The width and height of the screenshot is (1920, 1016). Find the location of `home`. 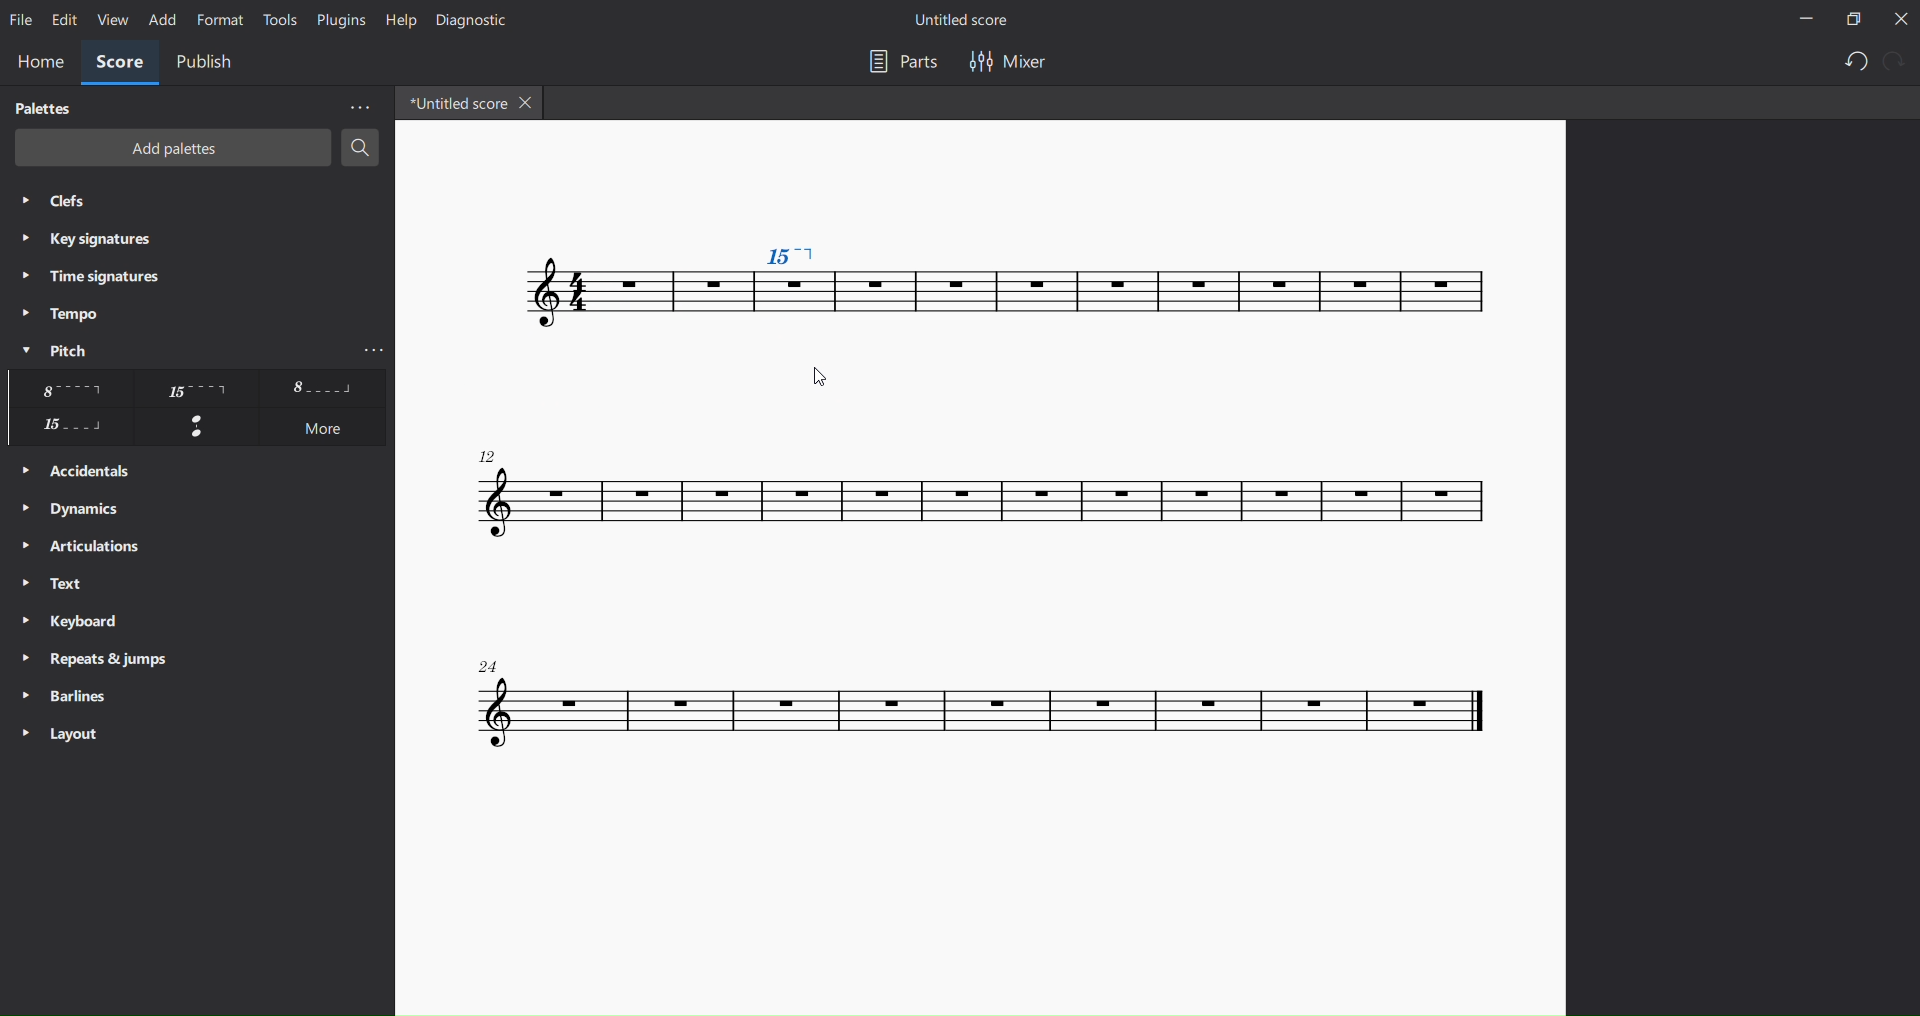

home is located at coordinates (35, 64).